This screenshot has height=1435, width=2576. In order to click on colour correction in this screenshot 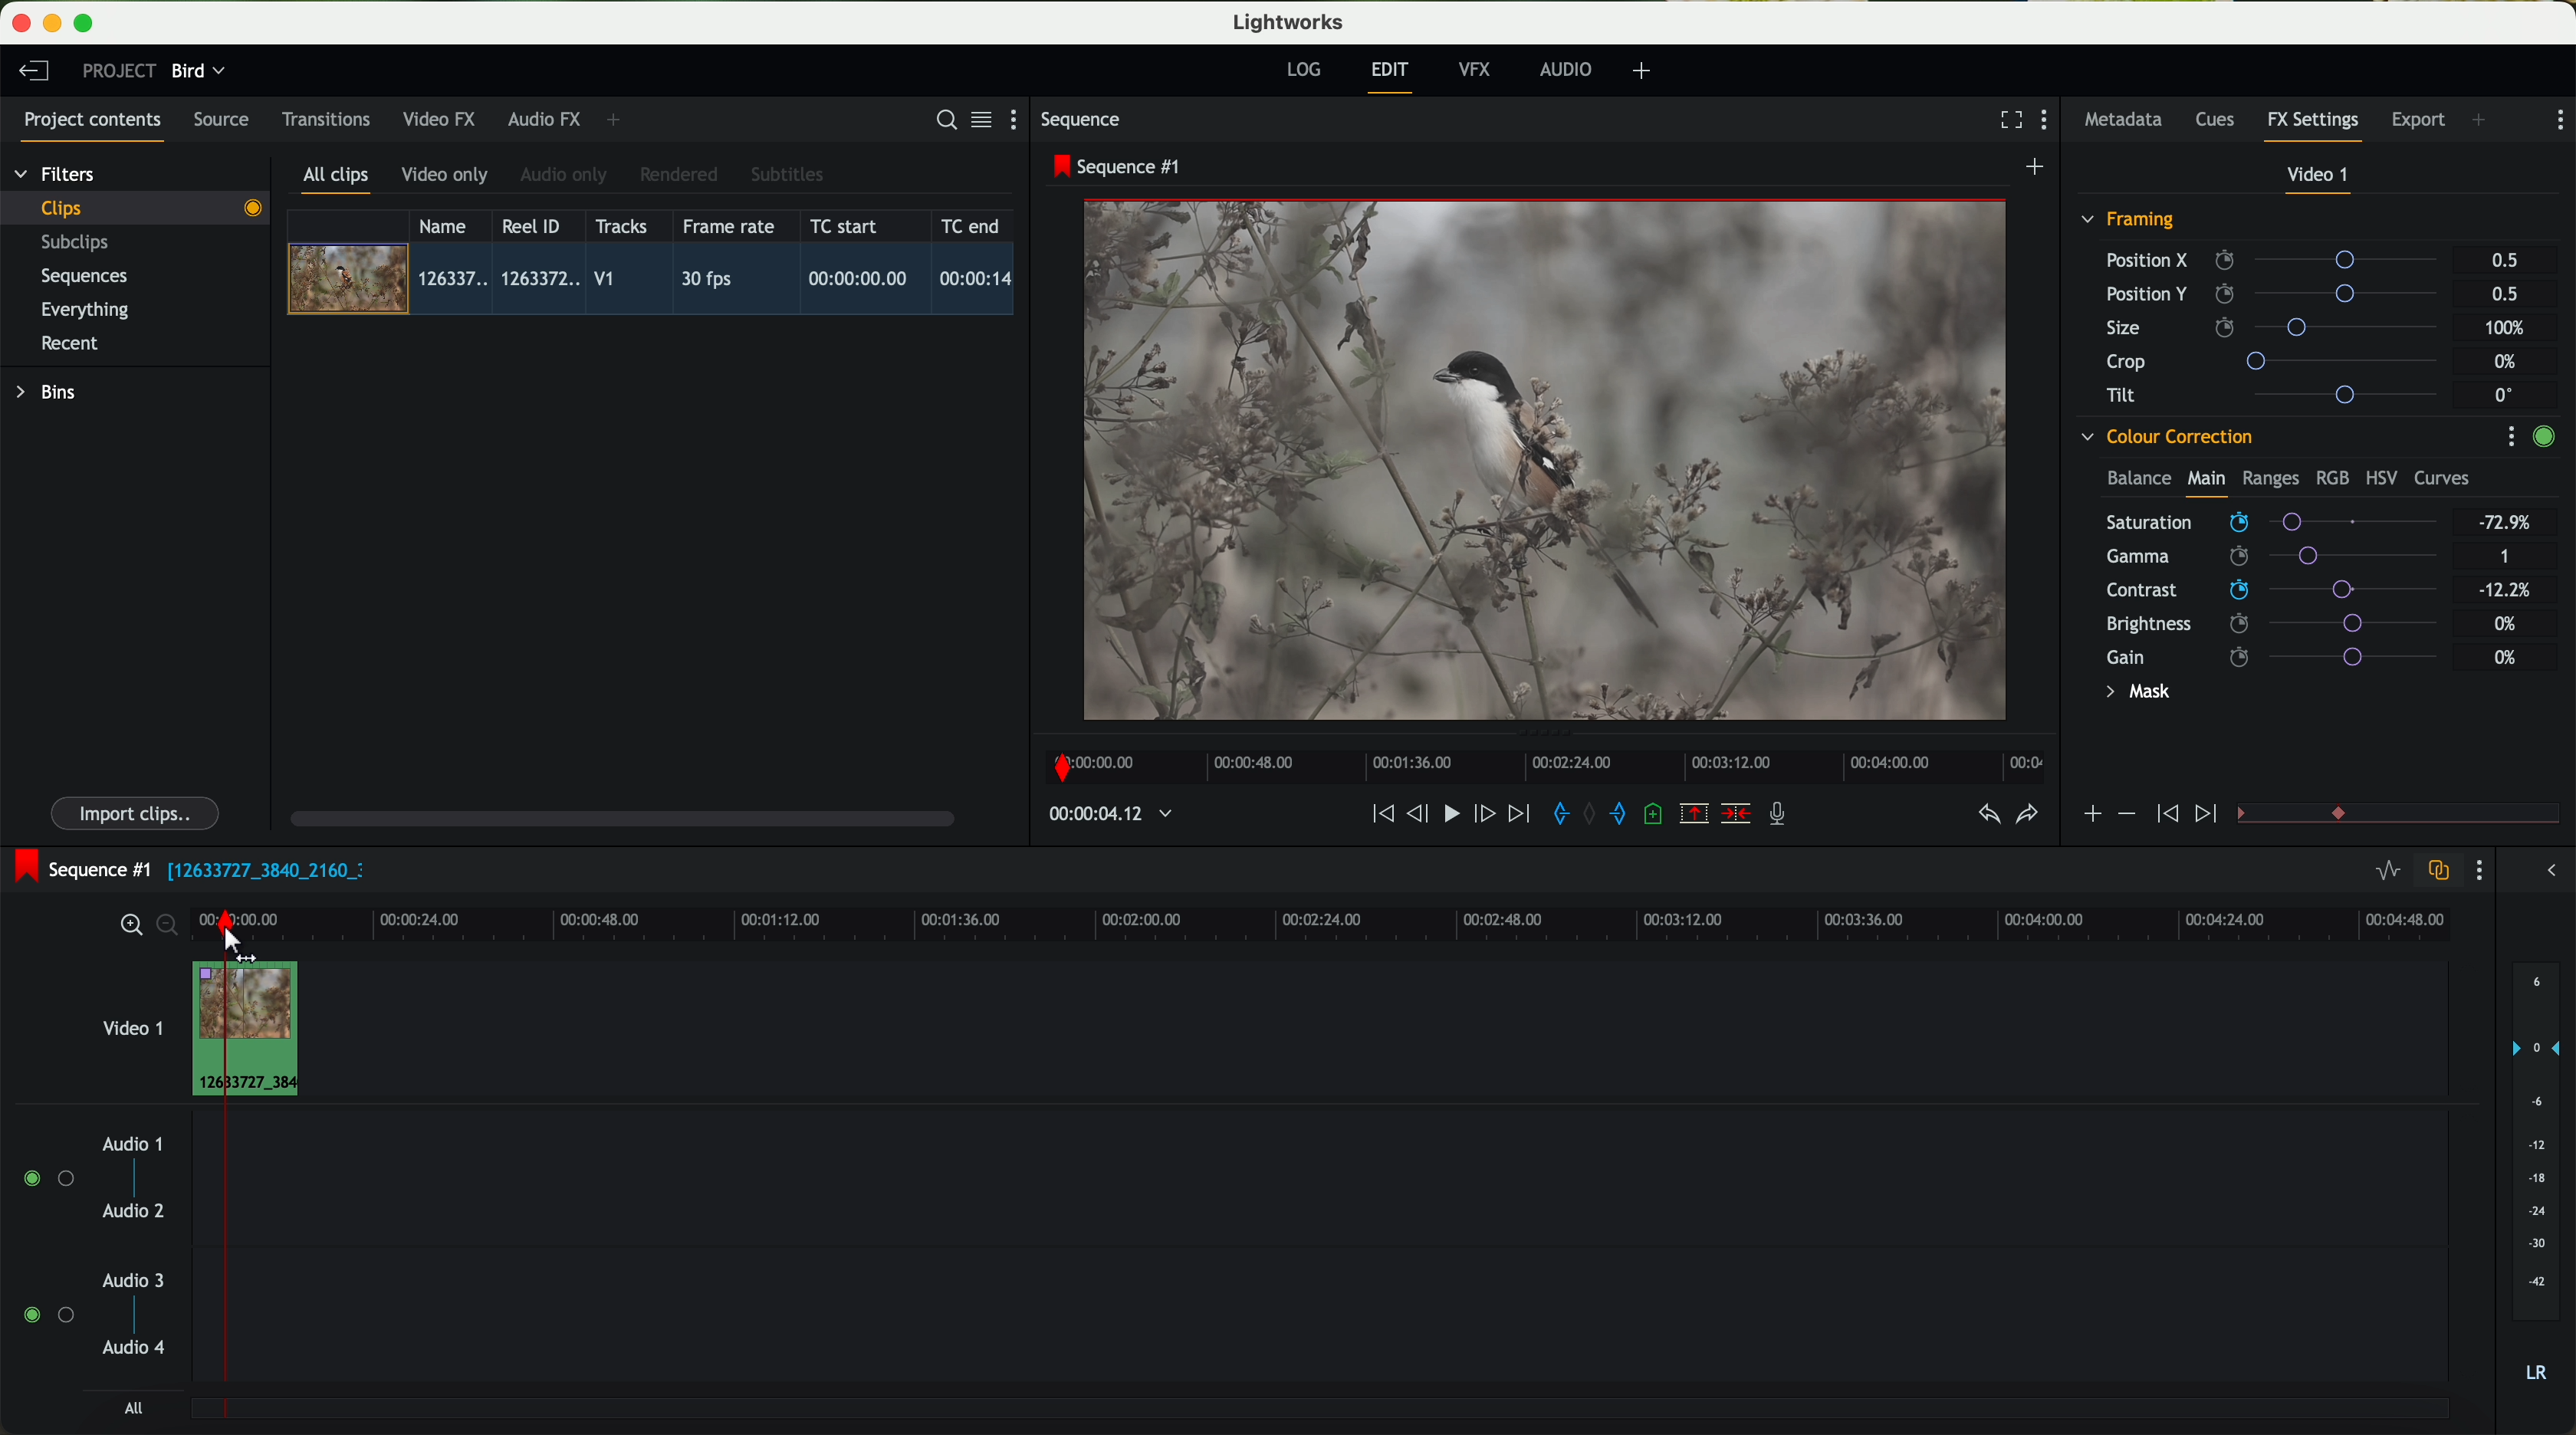, I will do `click(2165, 437)`.